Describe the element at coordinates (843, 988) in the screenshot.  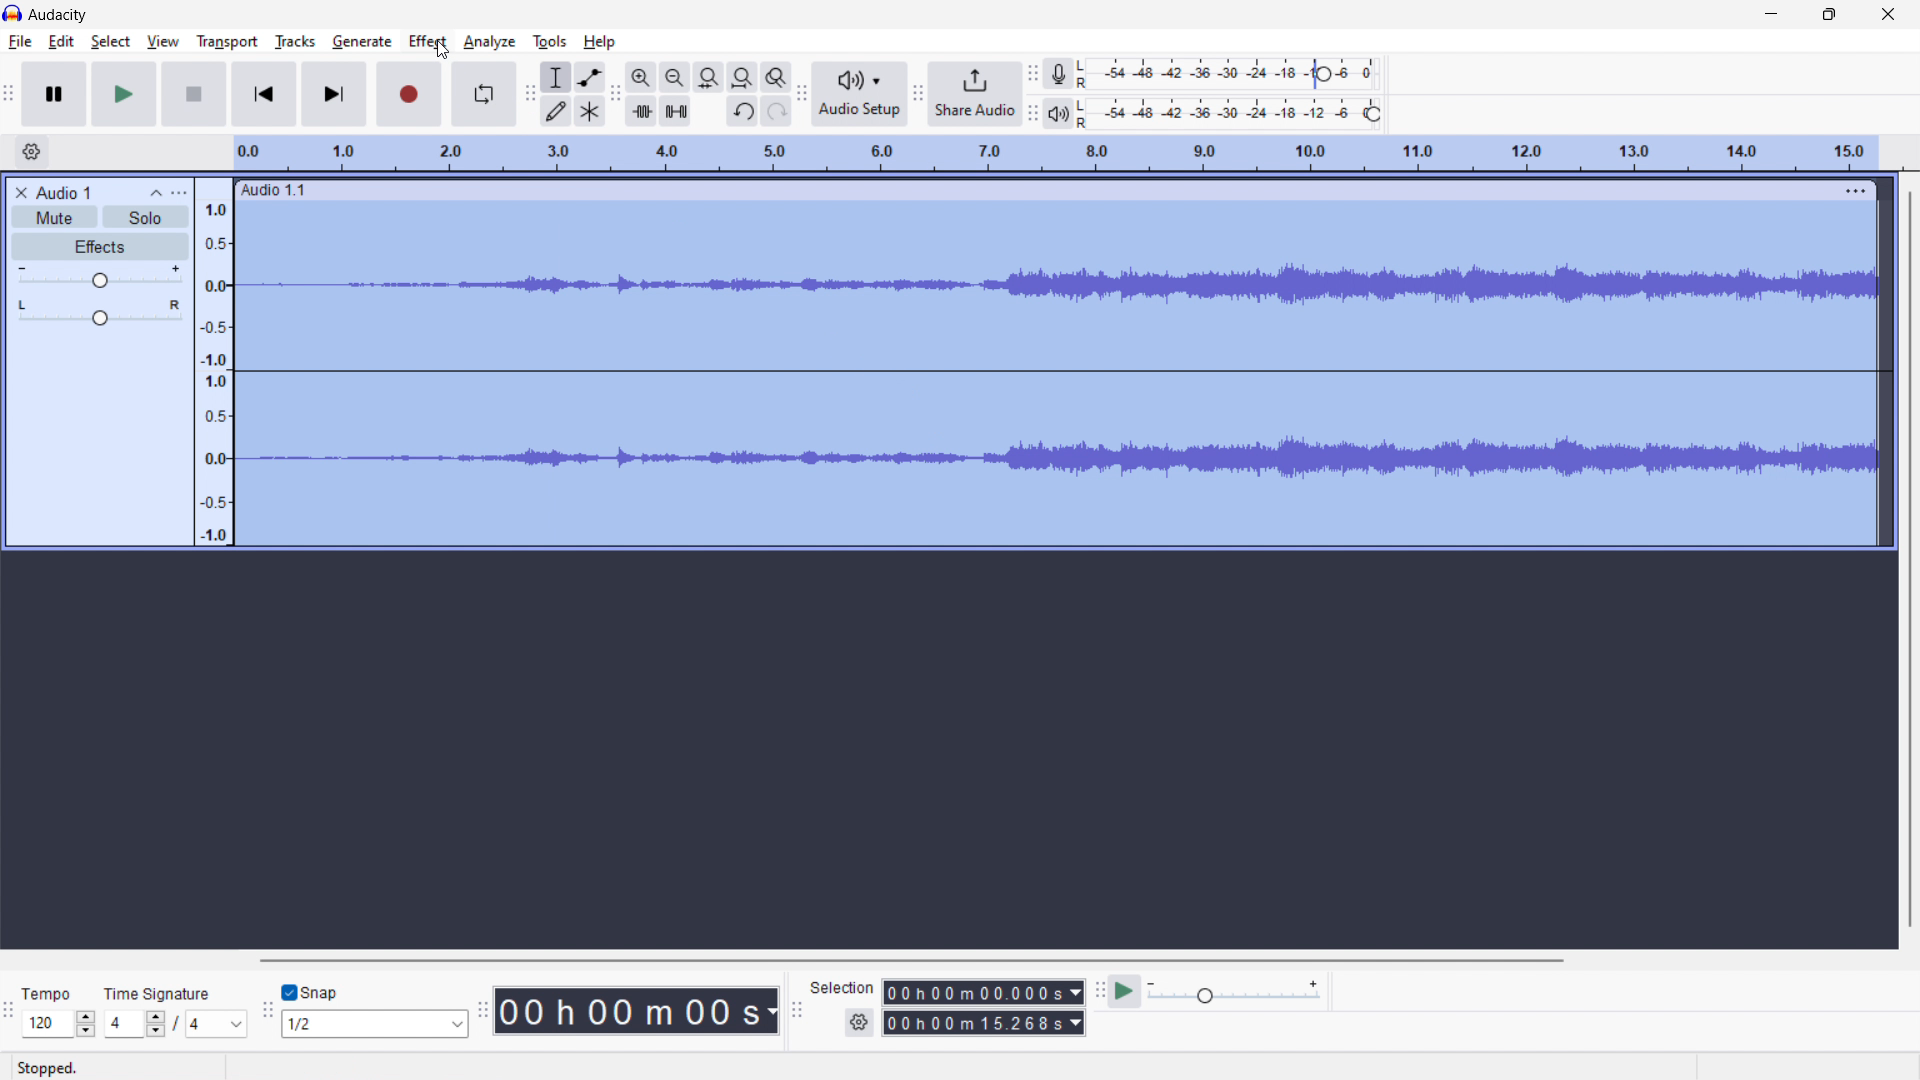
I see `Selection` at that location.